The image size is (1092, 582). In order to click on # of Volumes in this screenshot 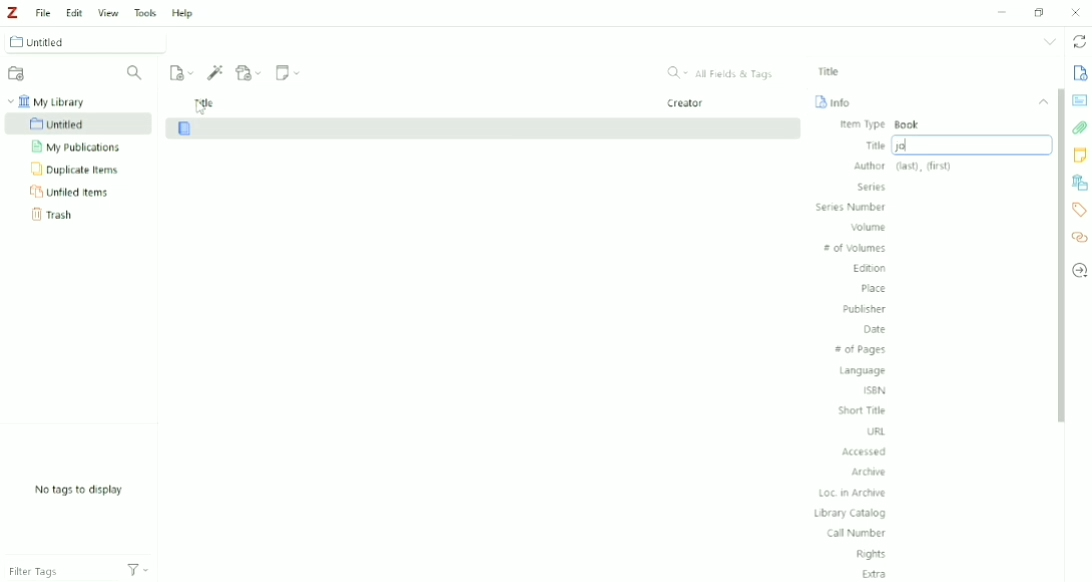, I will do `click(856, 249)`.